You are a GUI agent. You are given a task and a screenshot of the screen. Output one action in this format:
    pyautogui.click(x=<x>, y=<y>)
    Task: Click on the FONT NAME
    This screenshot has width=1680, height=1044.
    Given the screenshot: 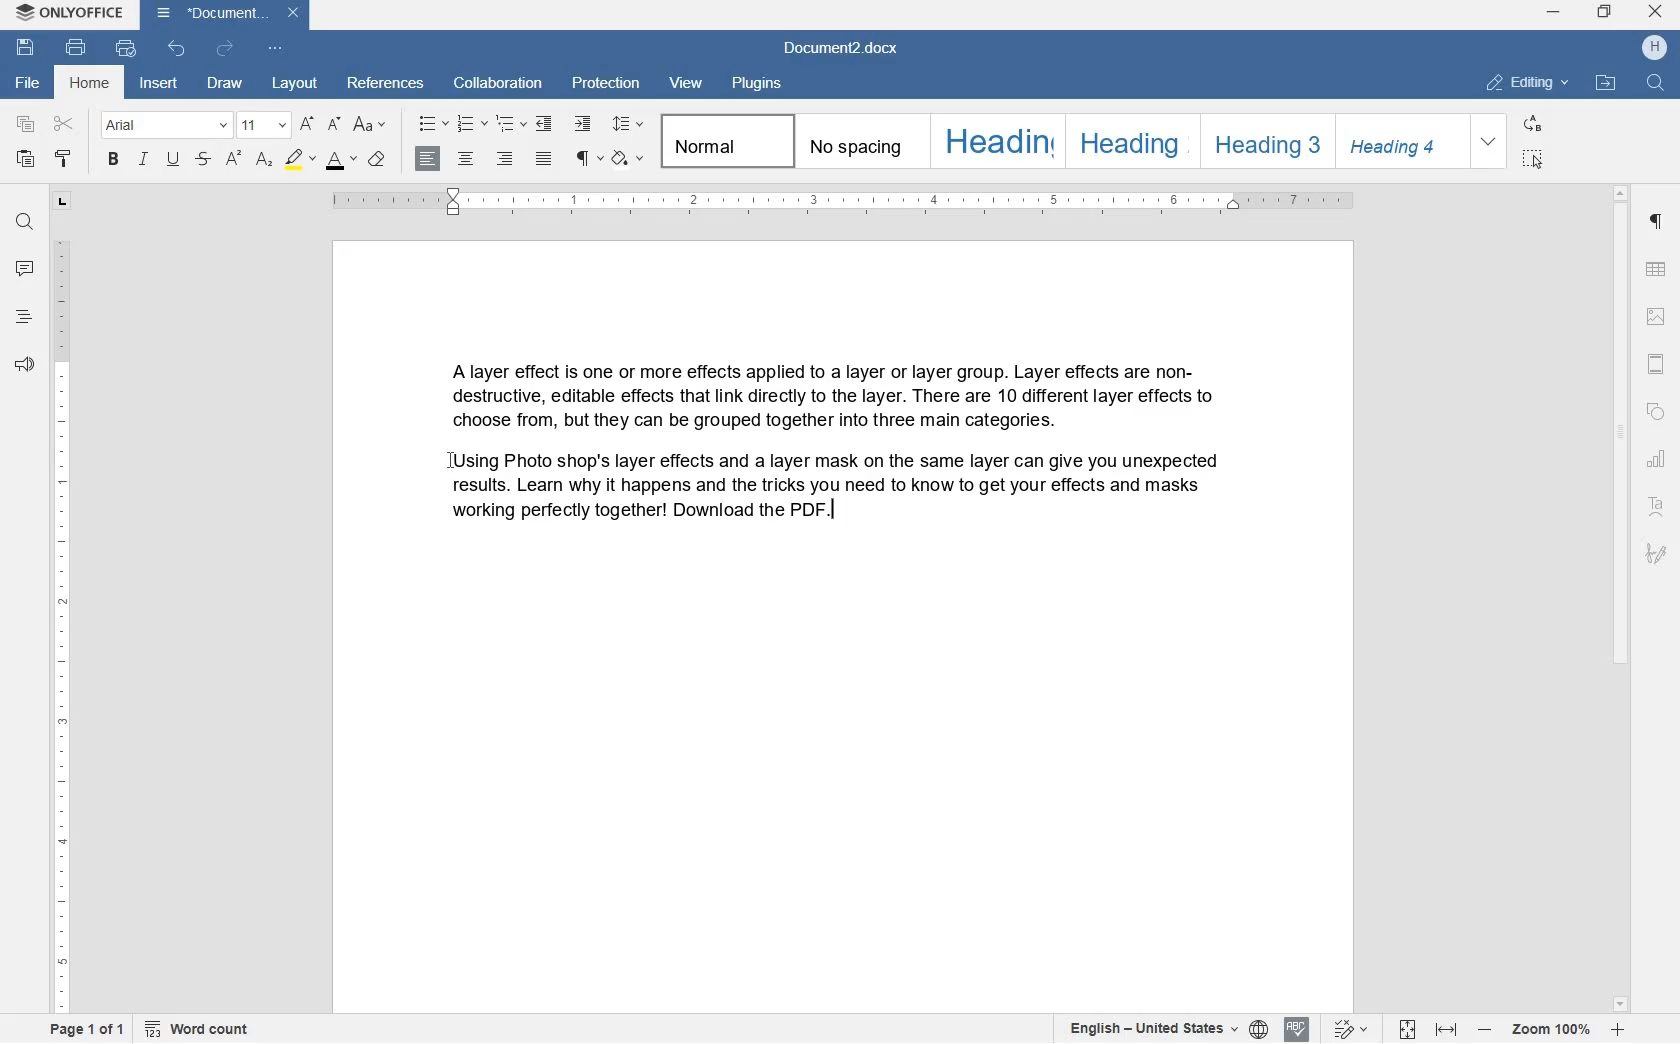 What is the action you would take?
    pyautogui.click(x=162, y=125)
    